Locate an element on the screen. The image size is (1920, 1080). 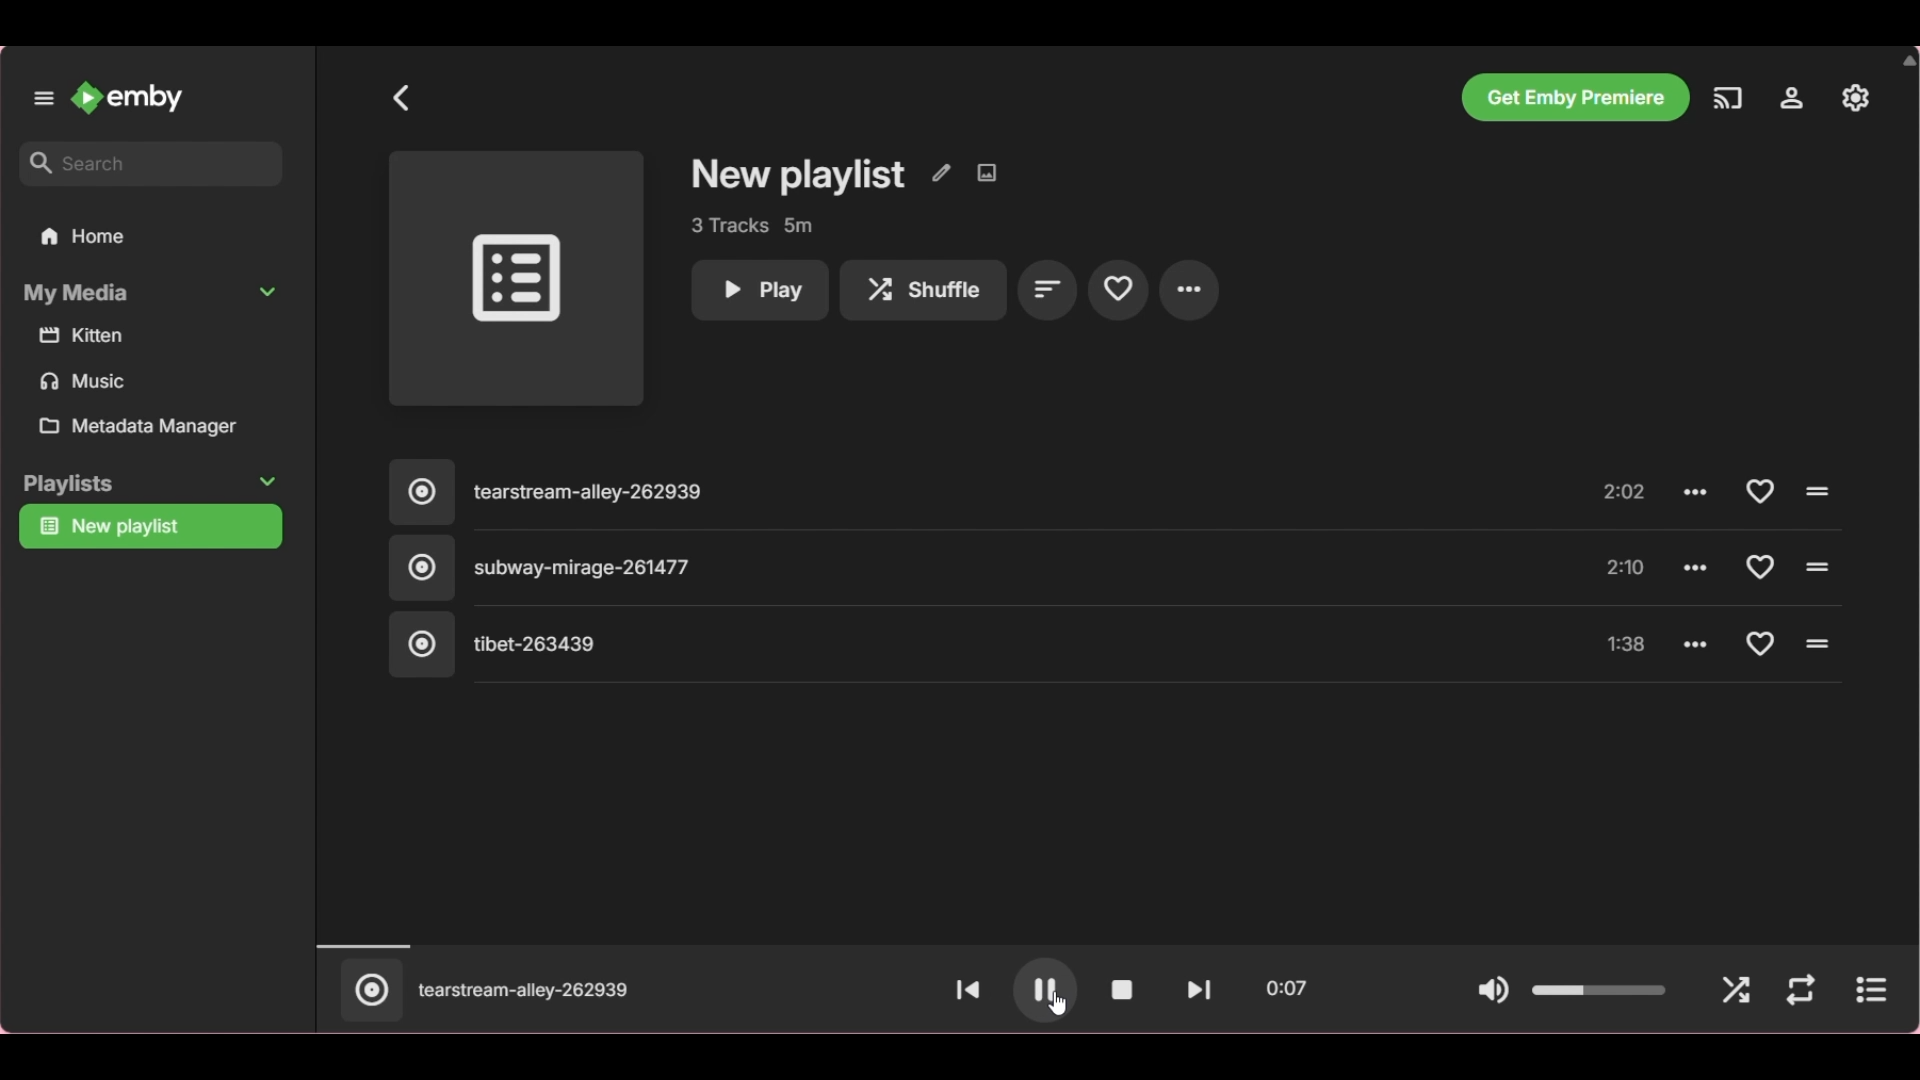
Unpin left panel is located at coordinates (44, 99).